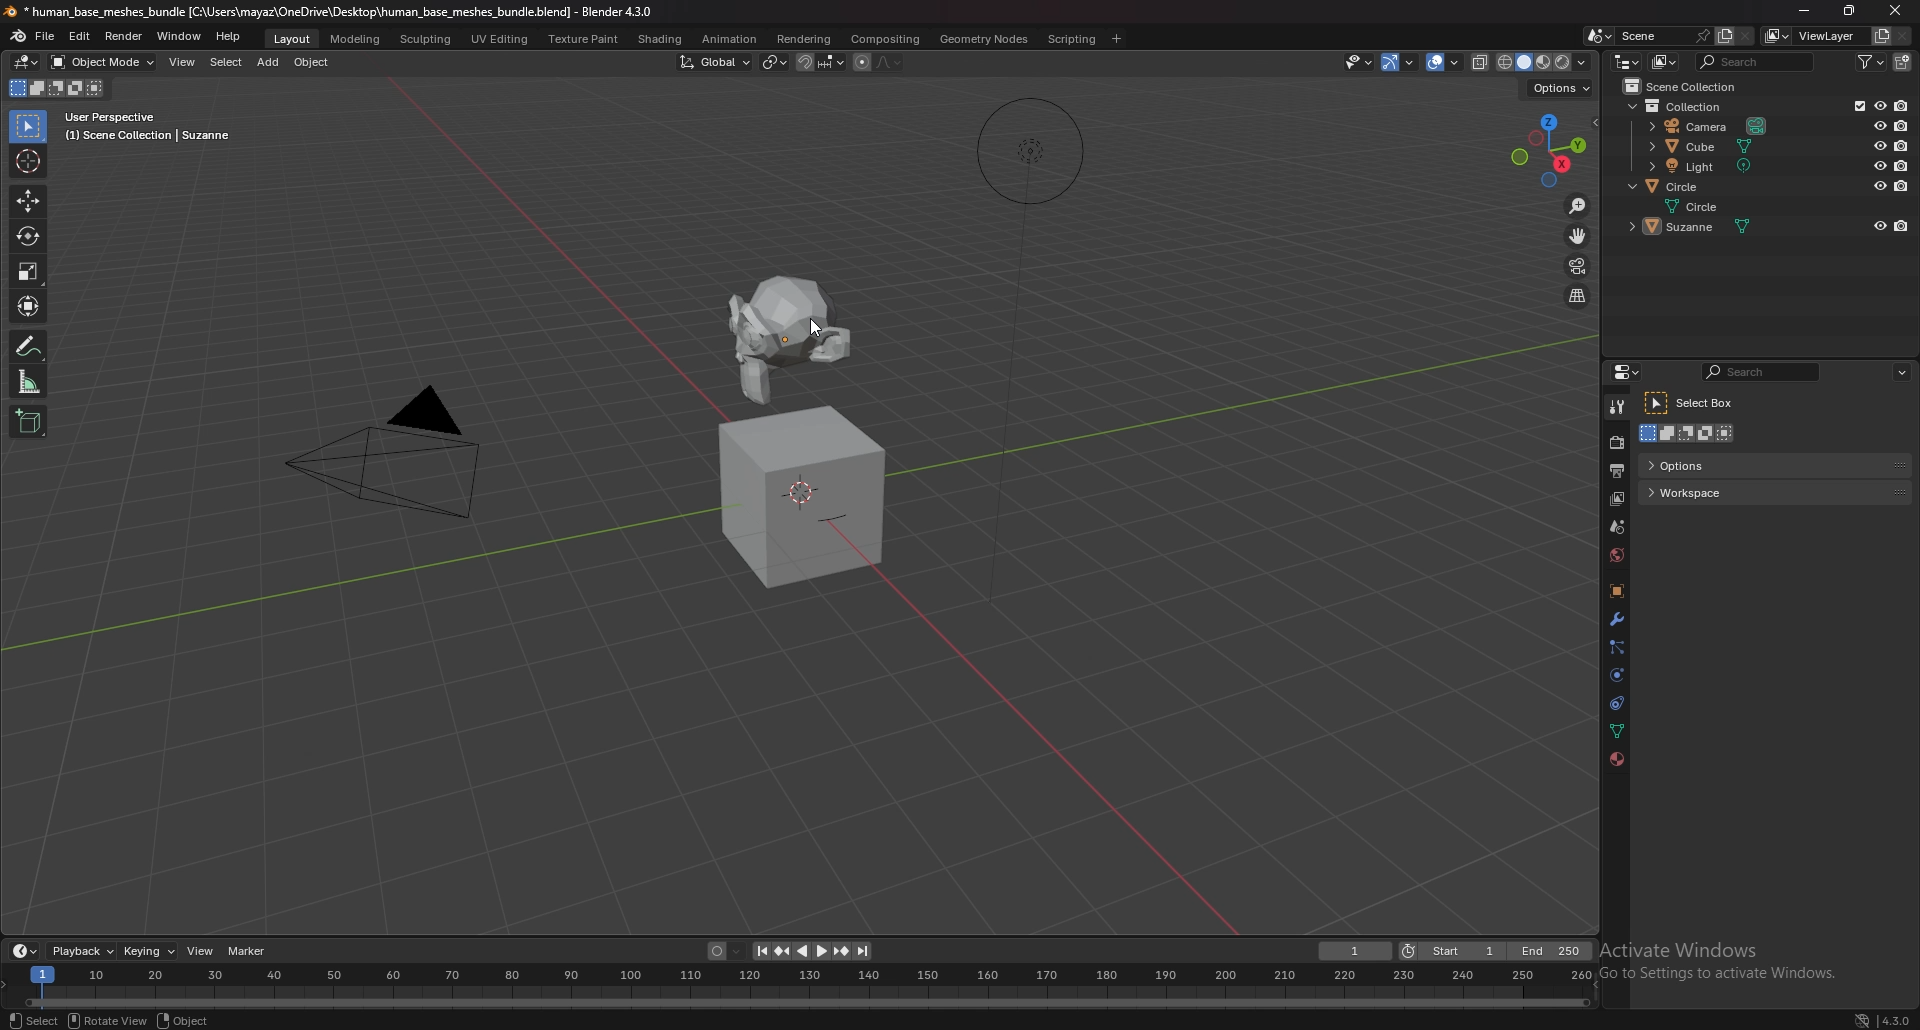  Describe the element at coordinates (29, 126) in the screenshot. I see `selector` at that location.